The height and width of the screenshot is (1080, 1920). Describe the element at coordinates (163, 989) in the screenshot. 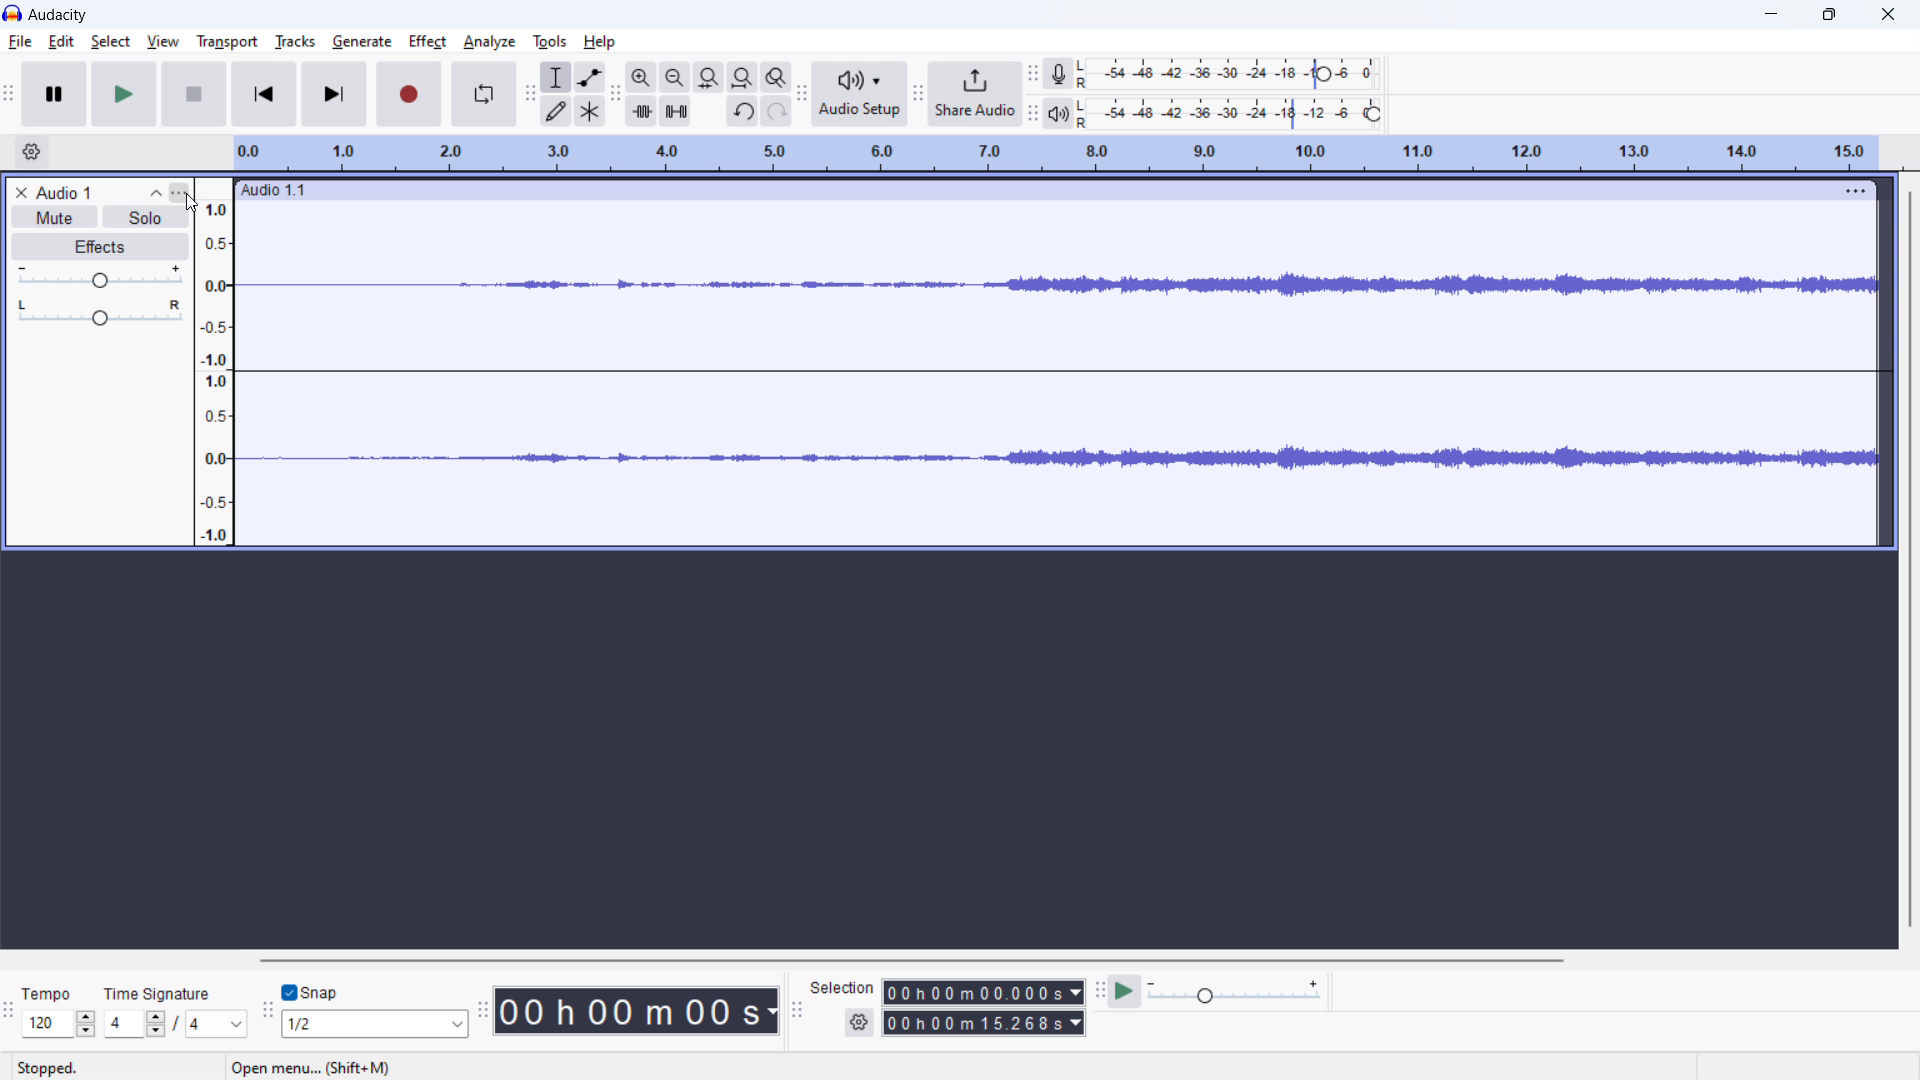

I see `Time Signature` at that location.